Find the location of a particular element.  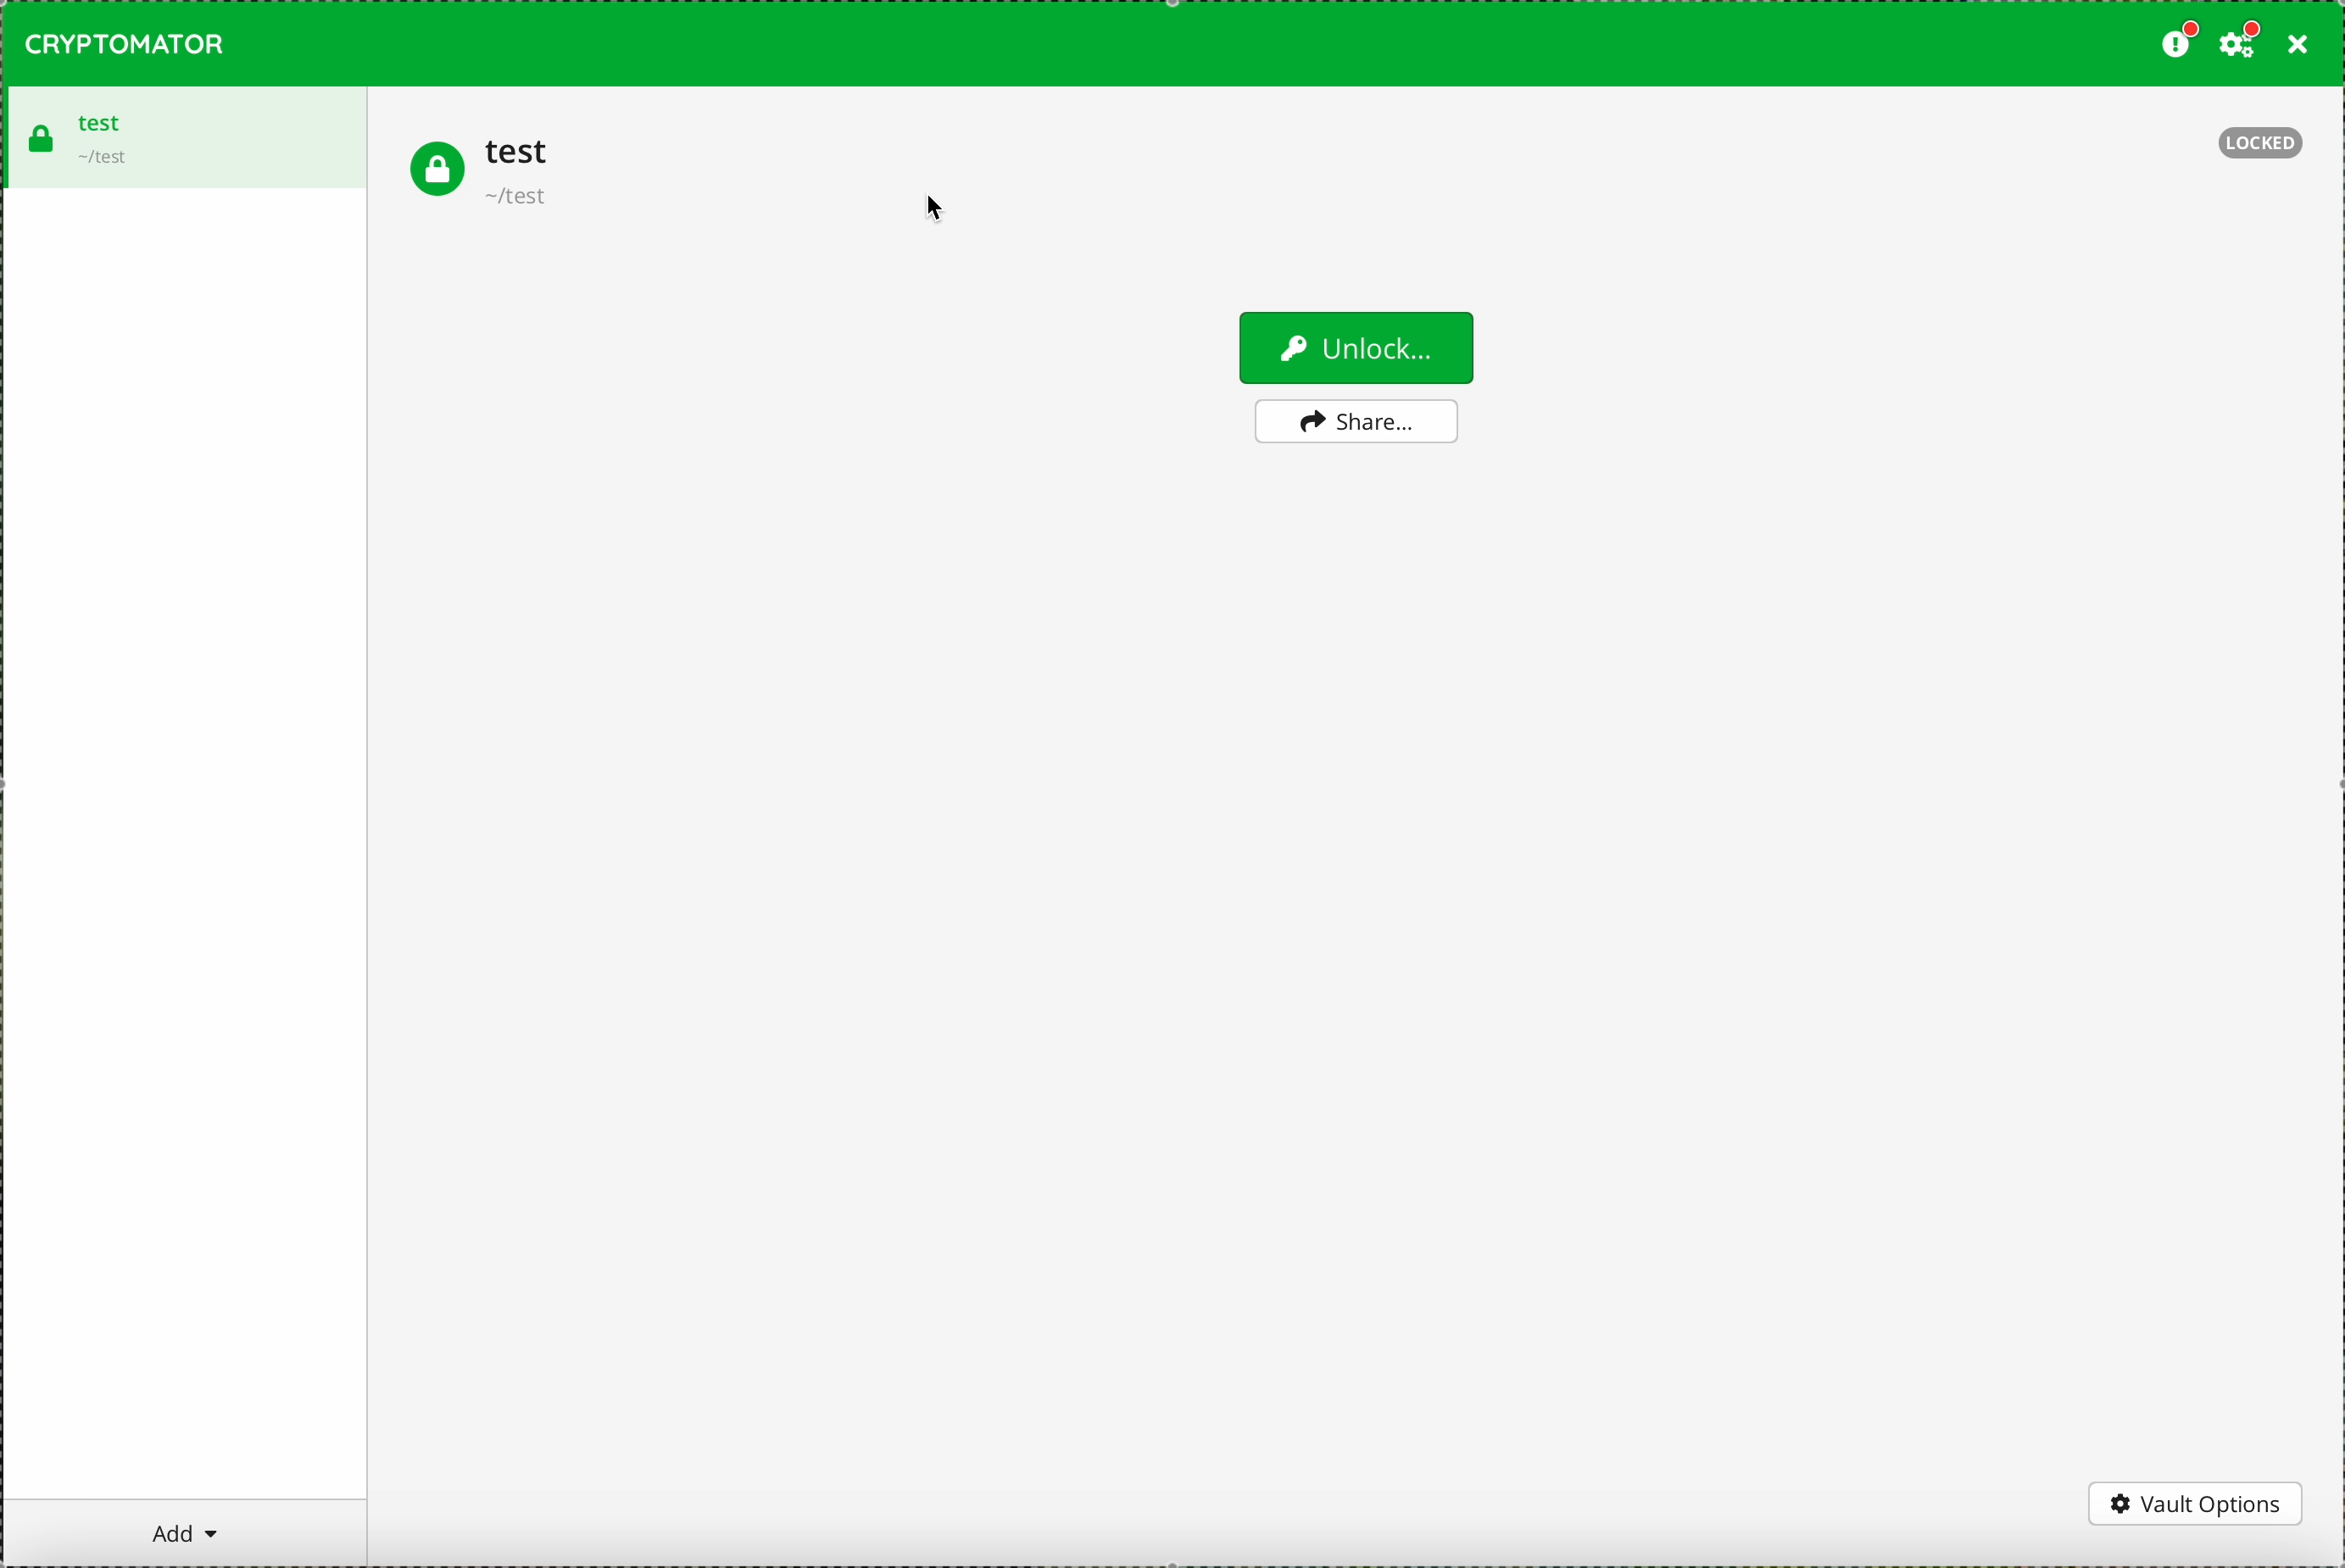

donate is located at coordinates (2178, 45).